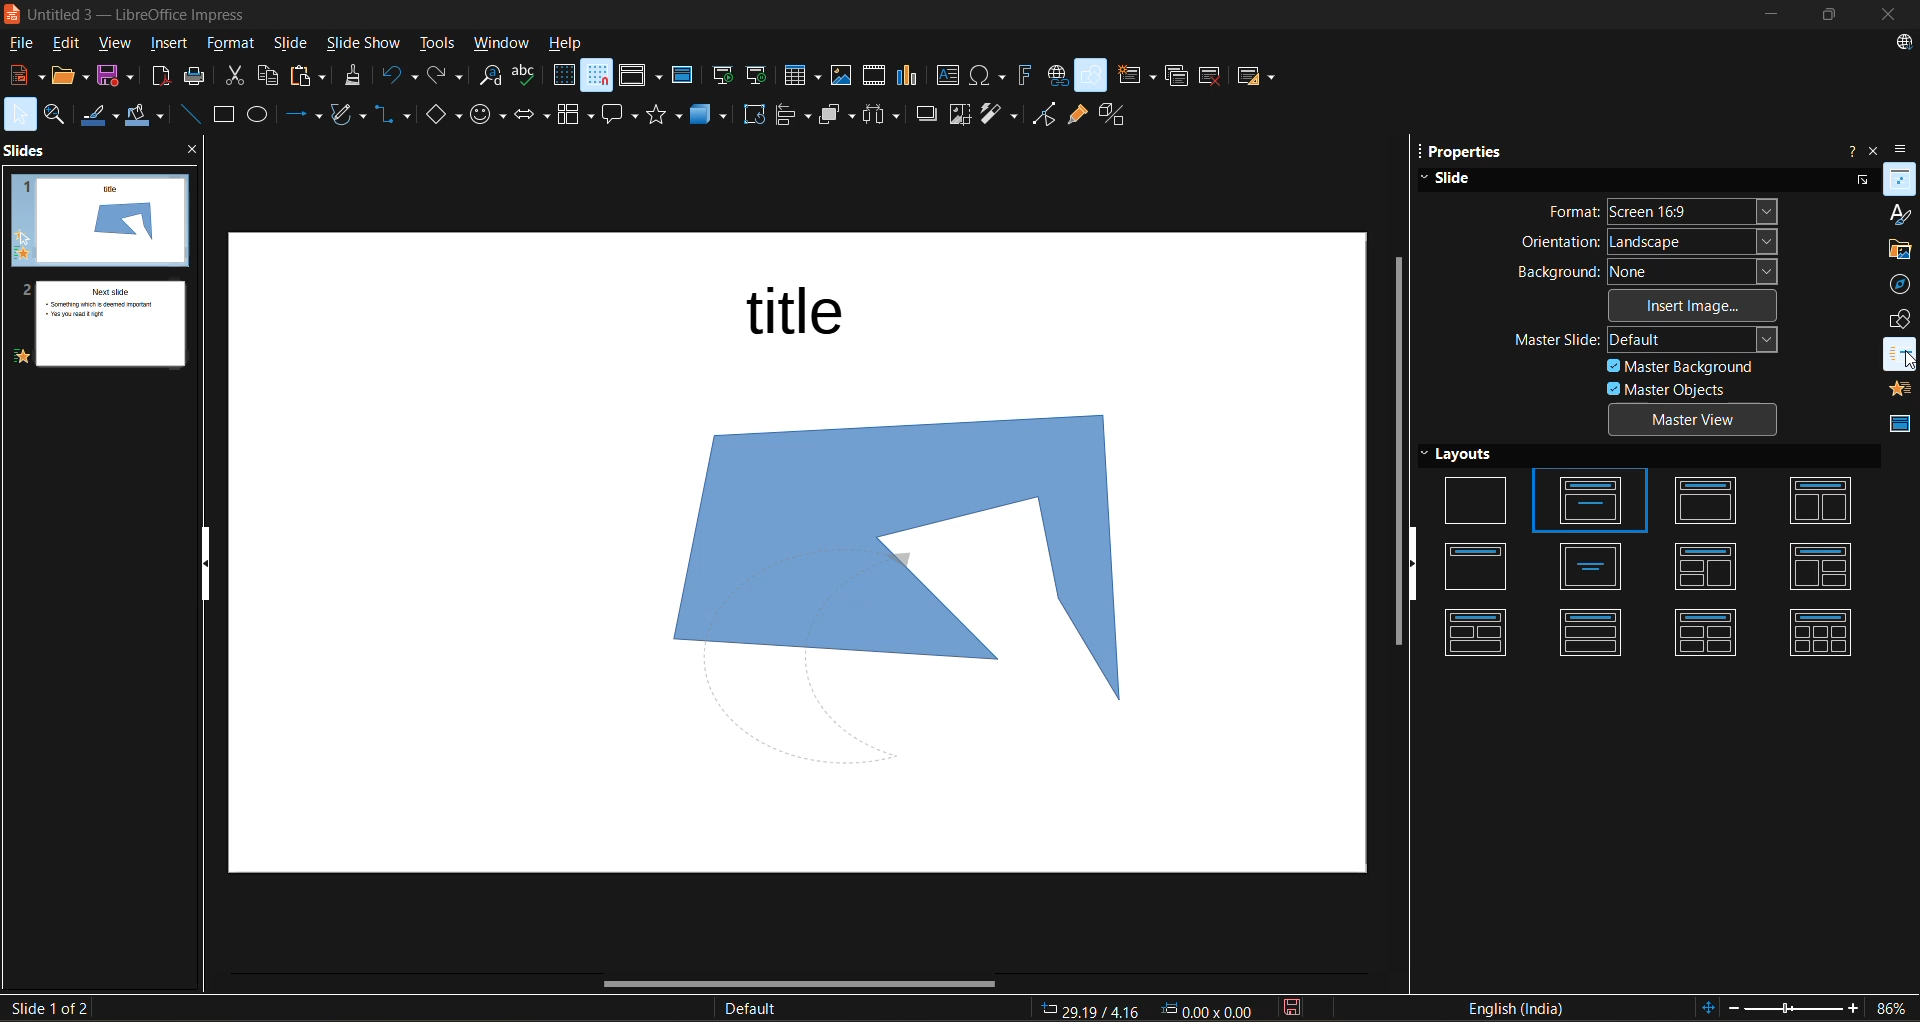  What do you see at coordinates (1093, 76) in the screenshot?
I see `show draw functions` at bounding box center [1093, 76].